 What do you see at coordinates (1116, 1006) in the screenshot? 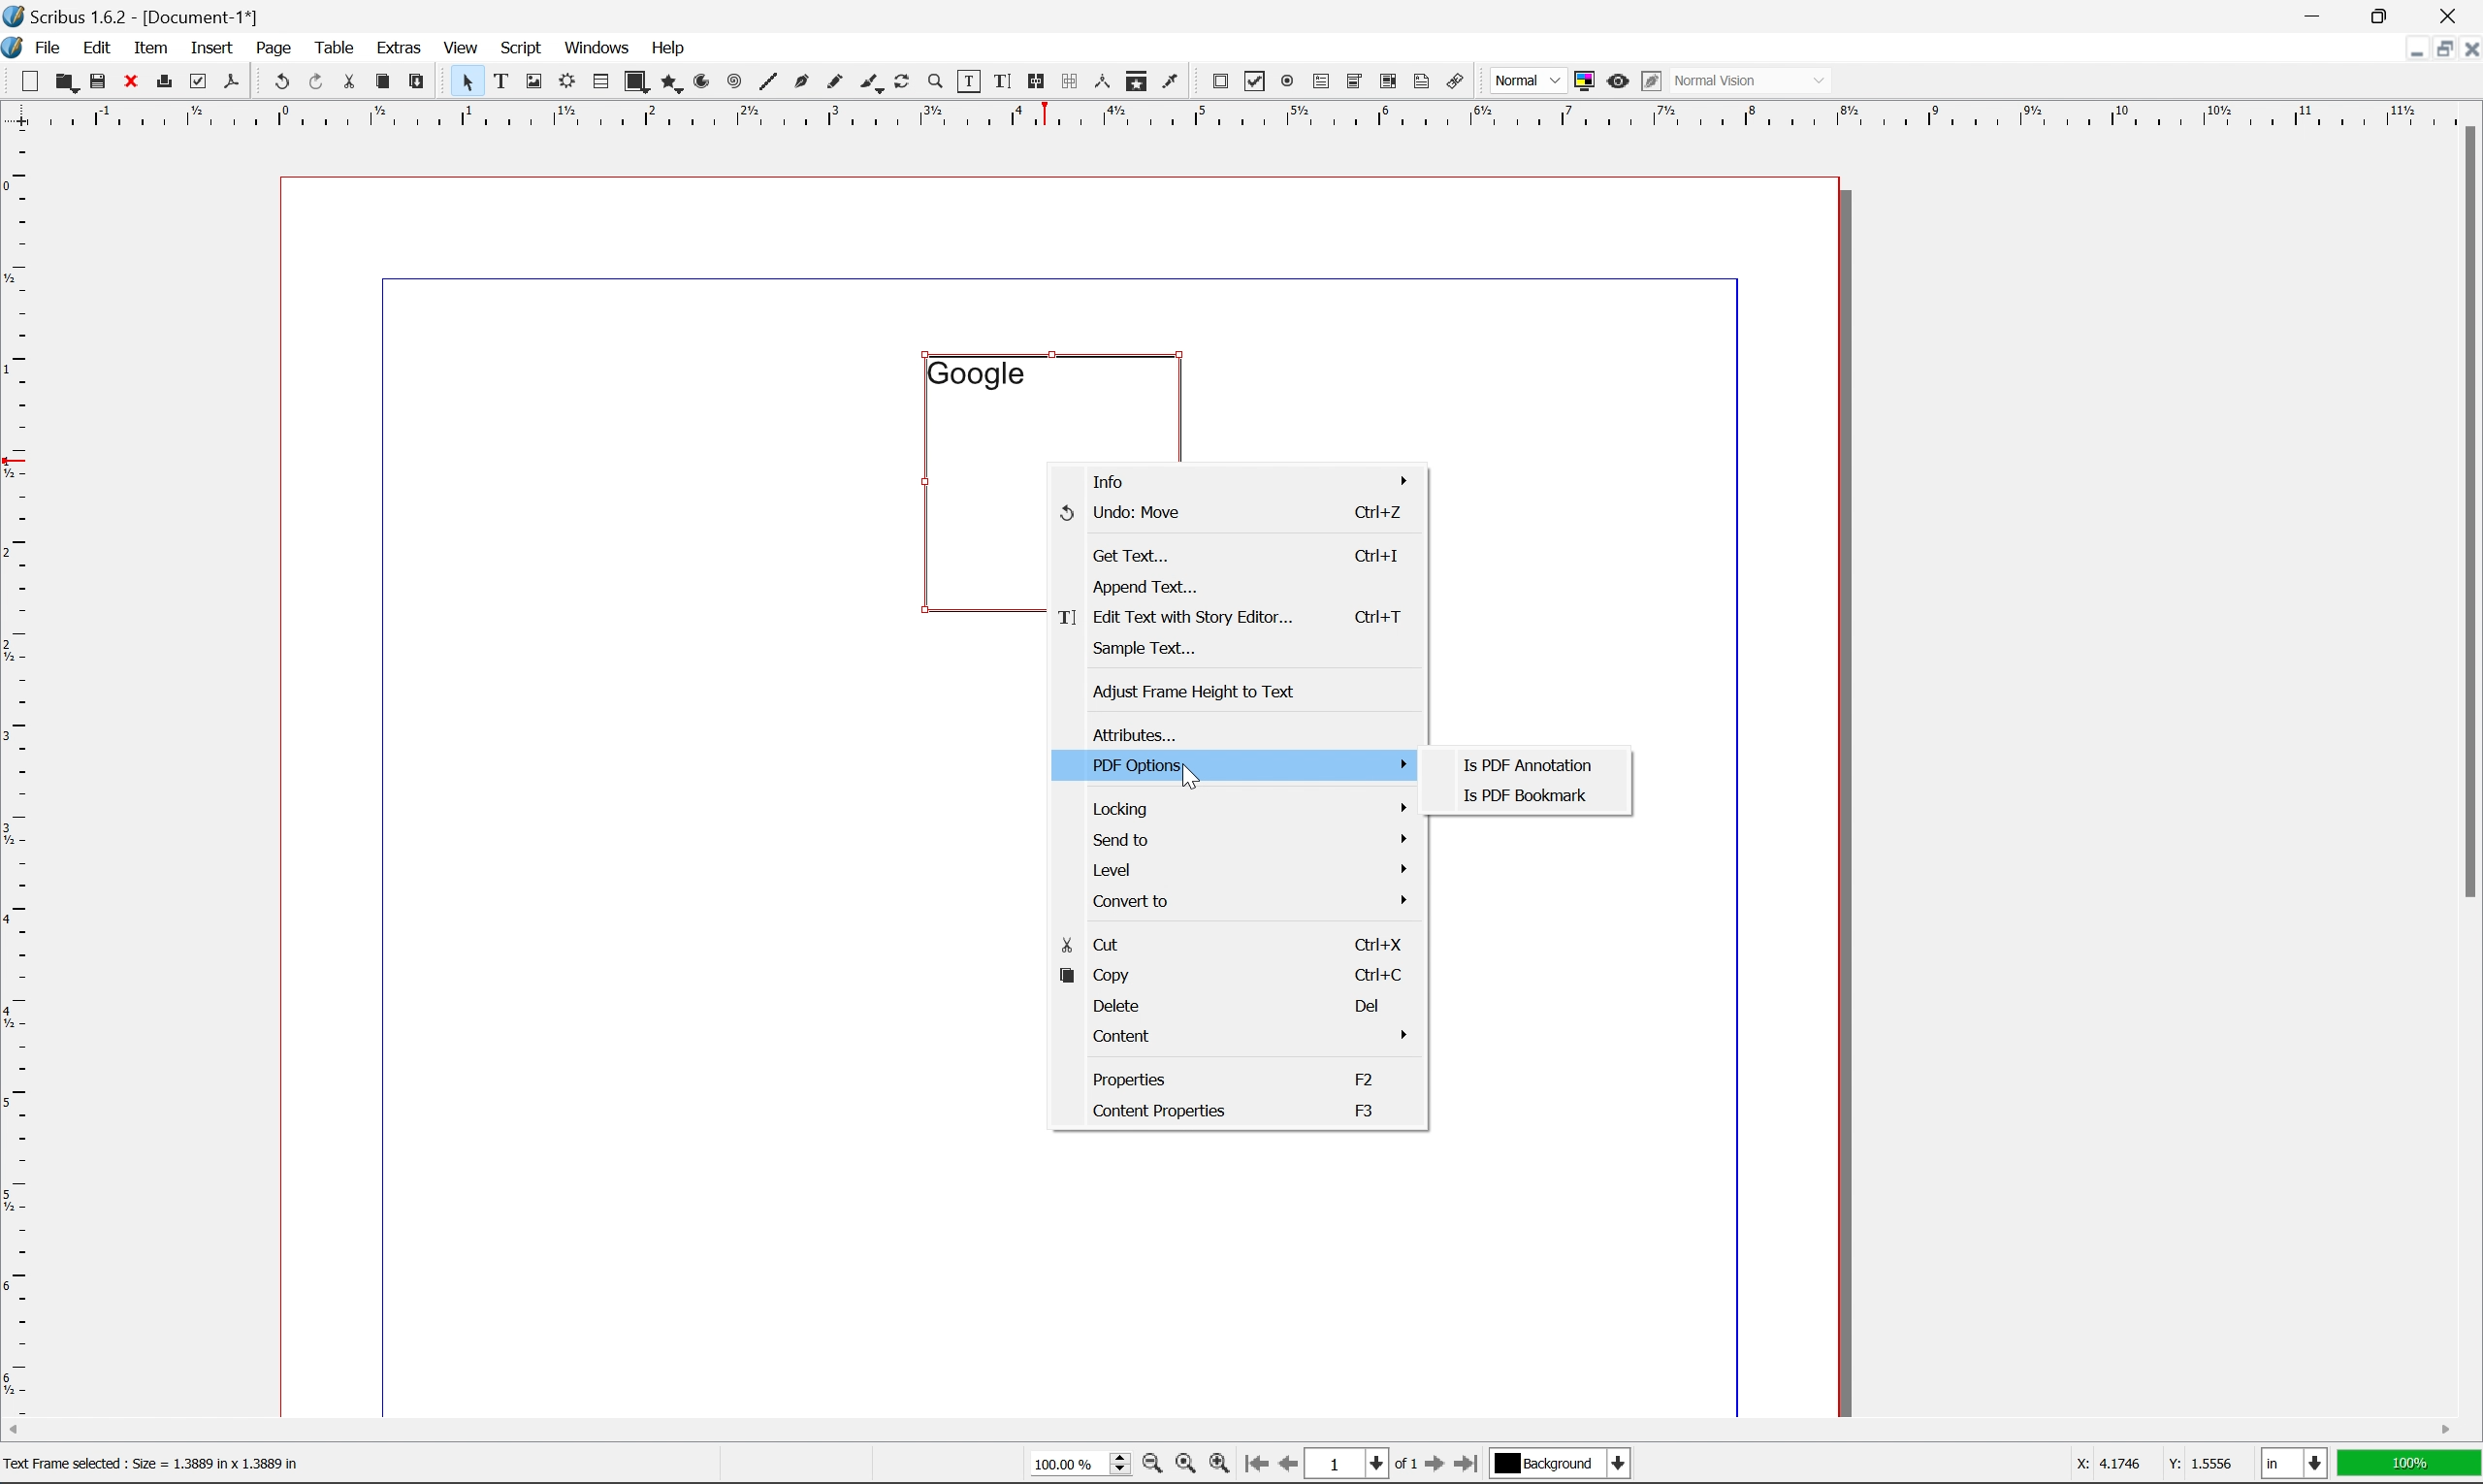
I see `delete` at bounding box center [1116, 1006].